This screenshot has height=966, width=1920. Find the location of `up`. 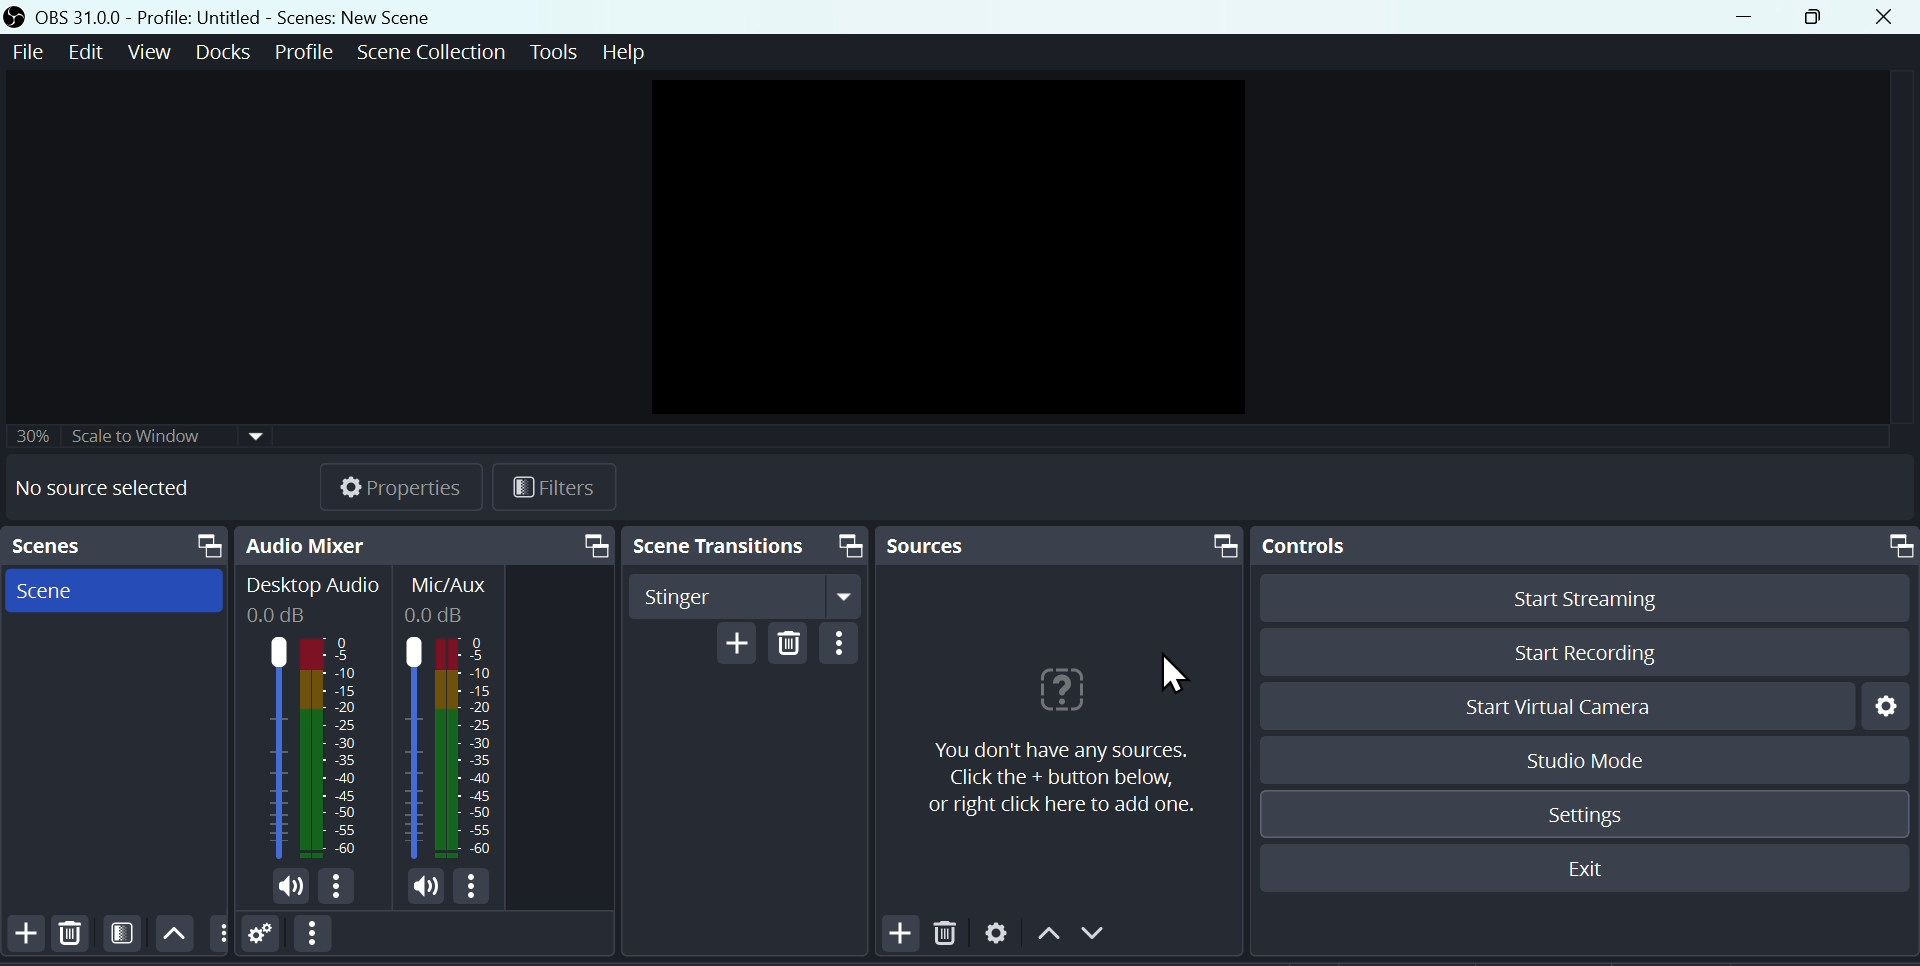

up is located at coordinates (1050, 932).